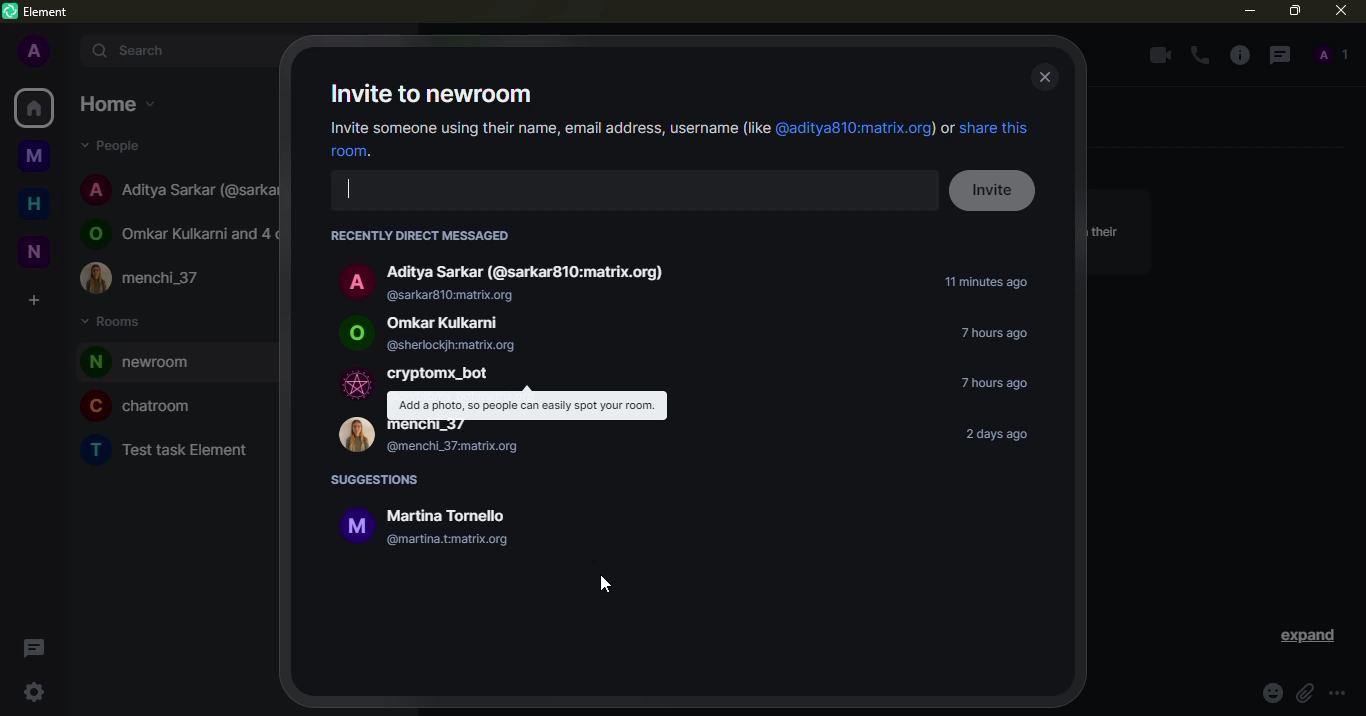  Describe the element at coordinates (114, 323) in the screenshot. I see `rooms` at that location.